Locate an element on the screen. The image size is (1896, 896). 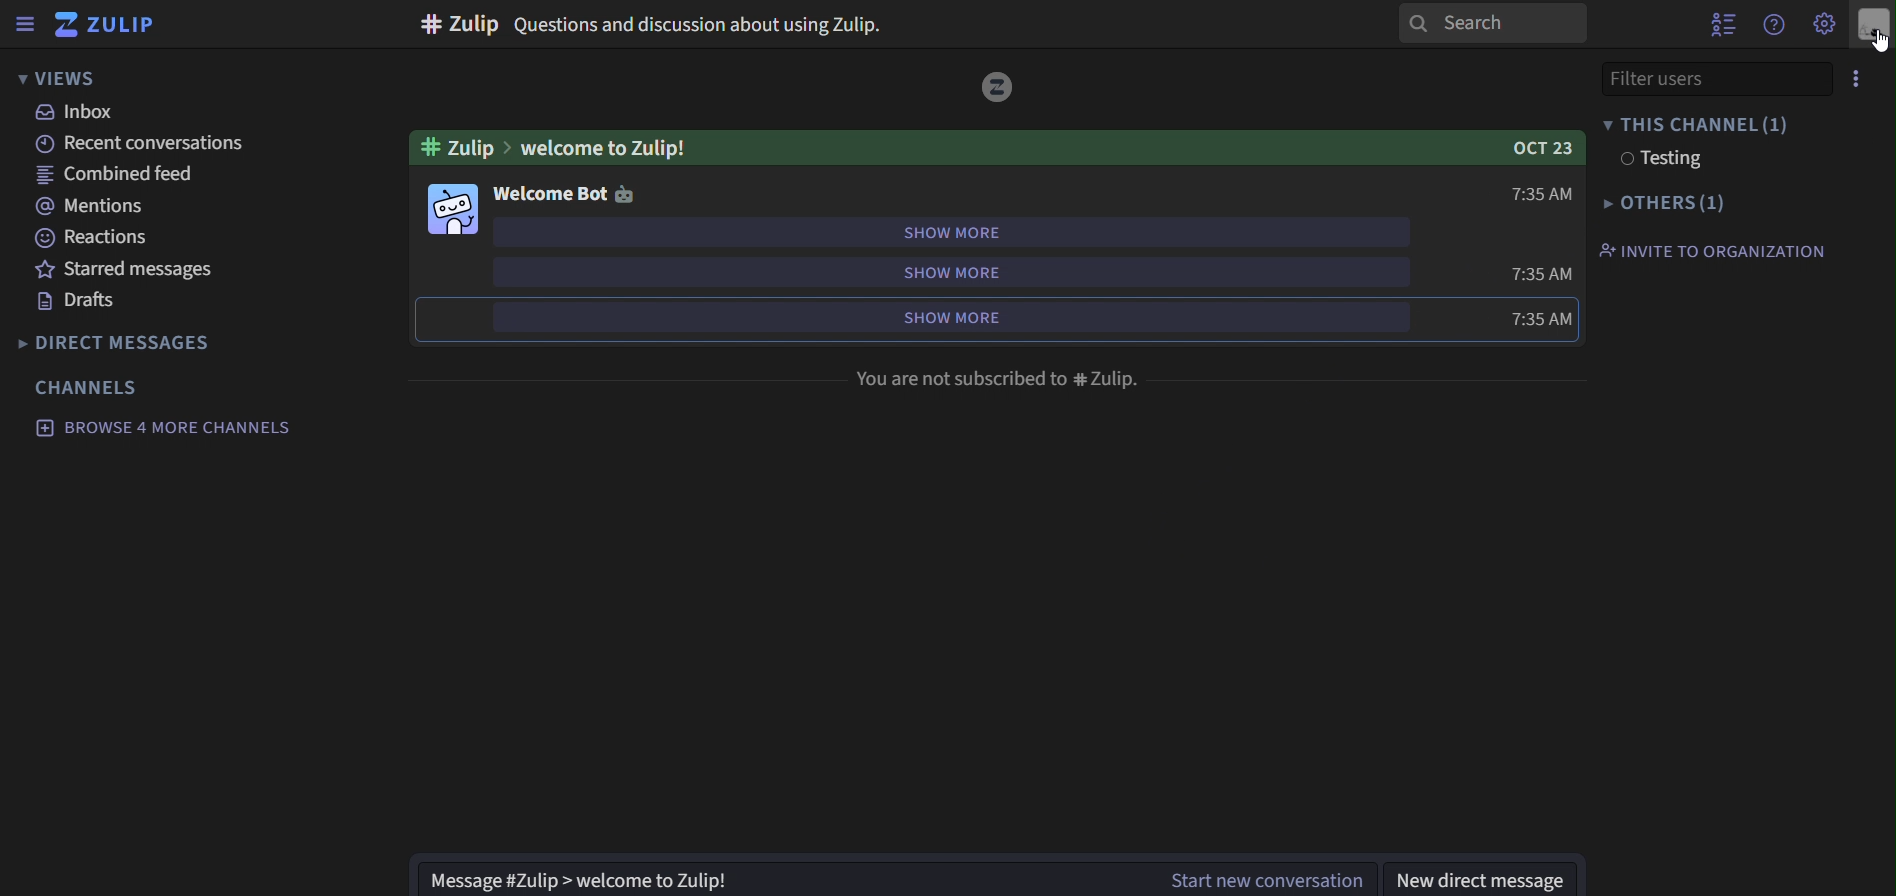
image is located at coordinates (455, 209).